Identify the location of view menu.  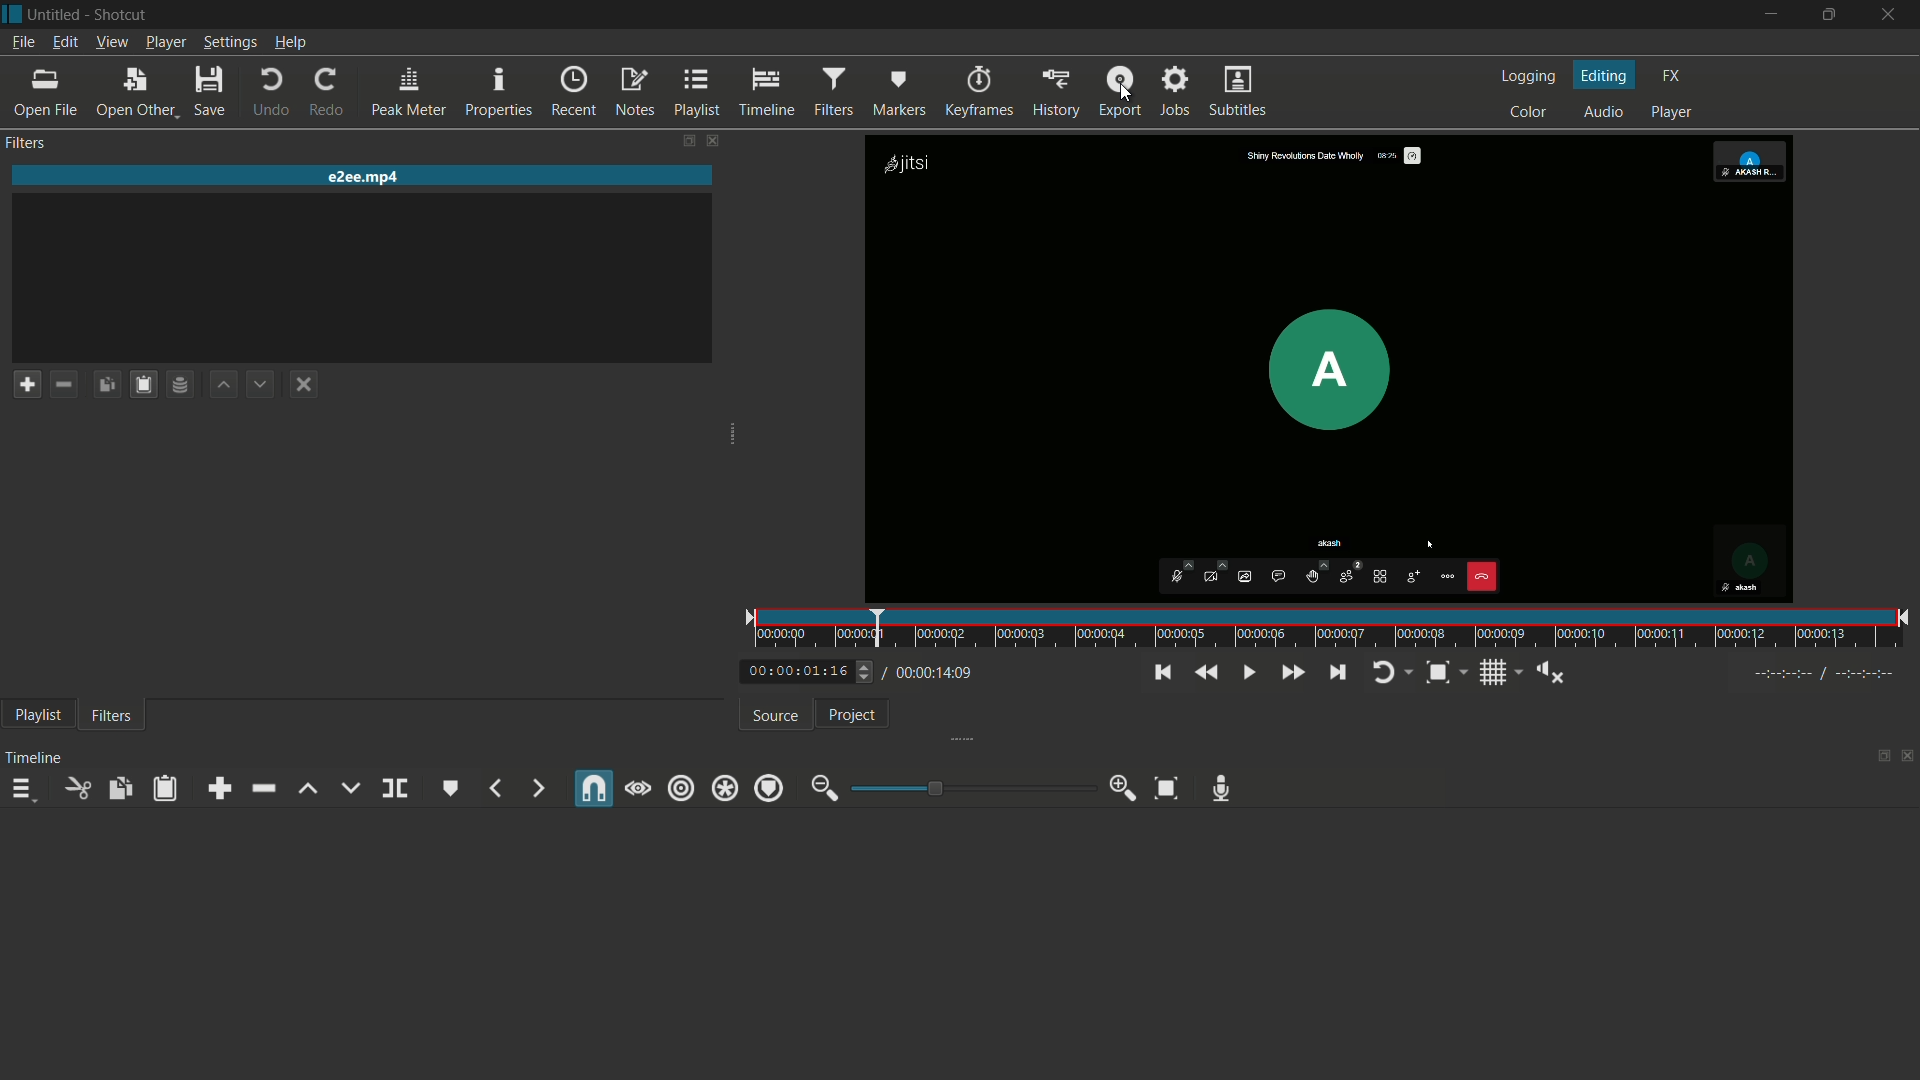
(109, 40).